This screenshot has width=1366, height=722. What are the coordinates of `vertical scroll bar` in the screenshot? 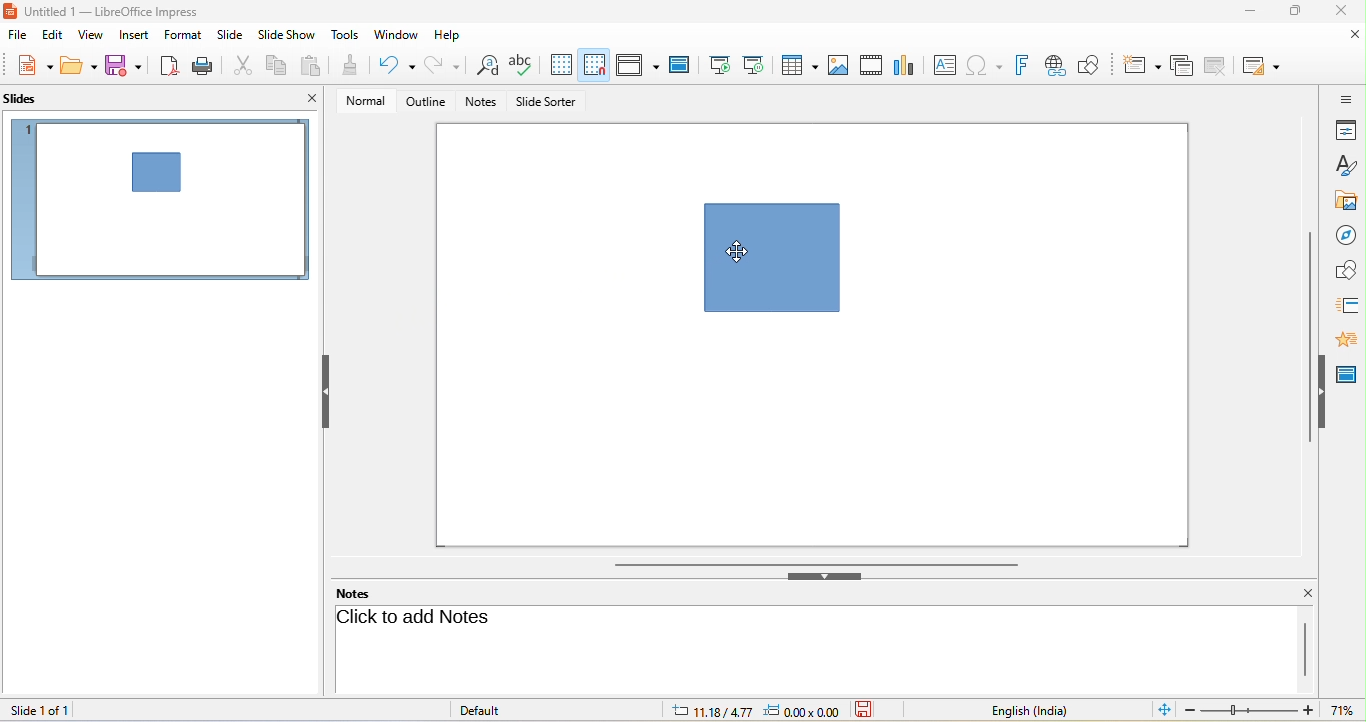 It's located at (1303, 648).